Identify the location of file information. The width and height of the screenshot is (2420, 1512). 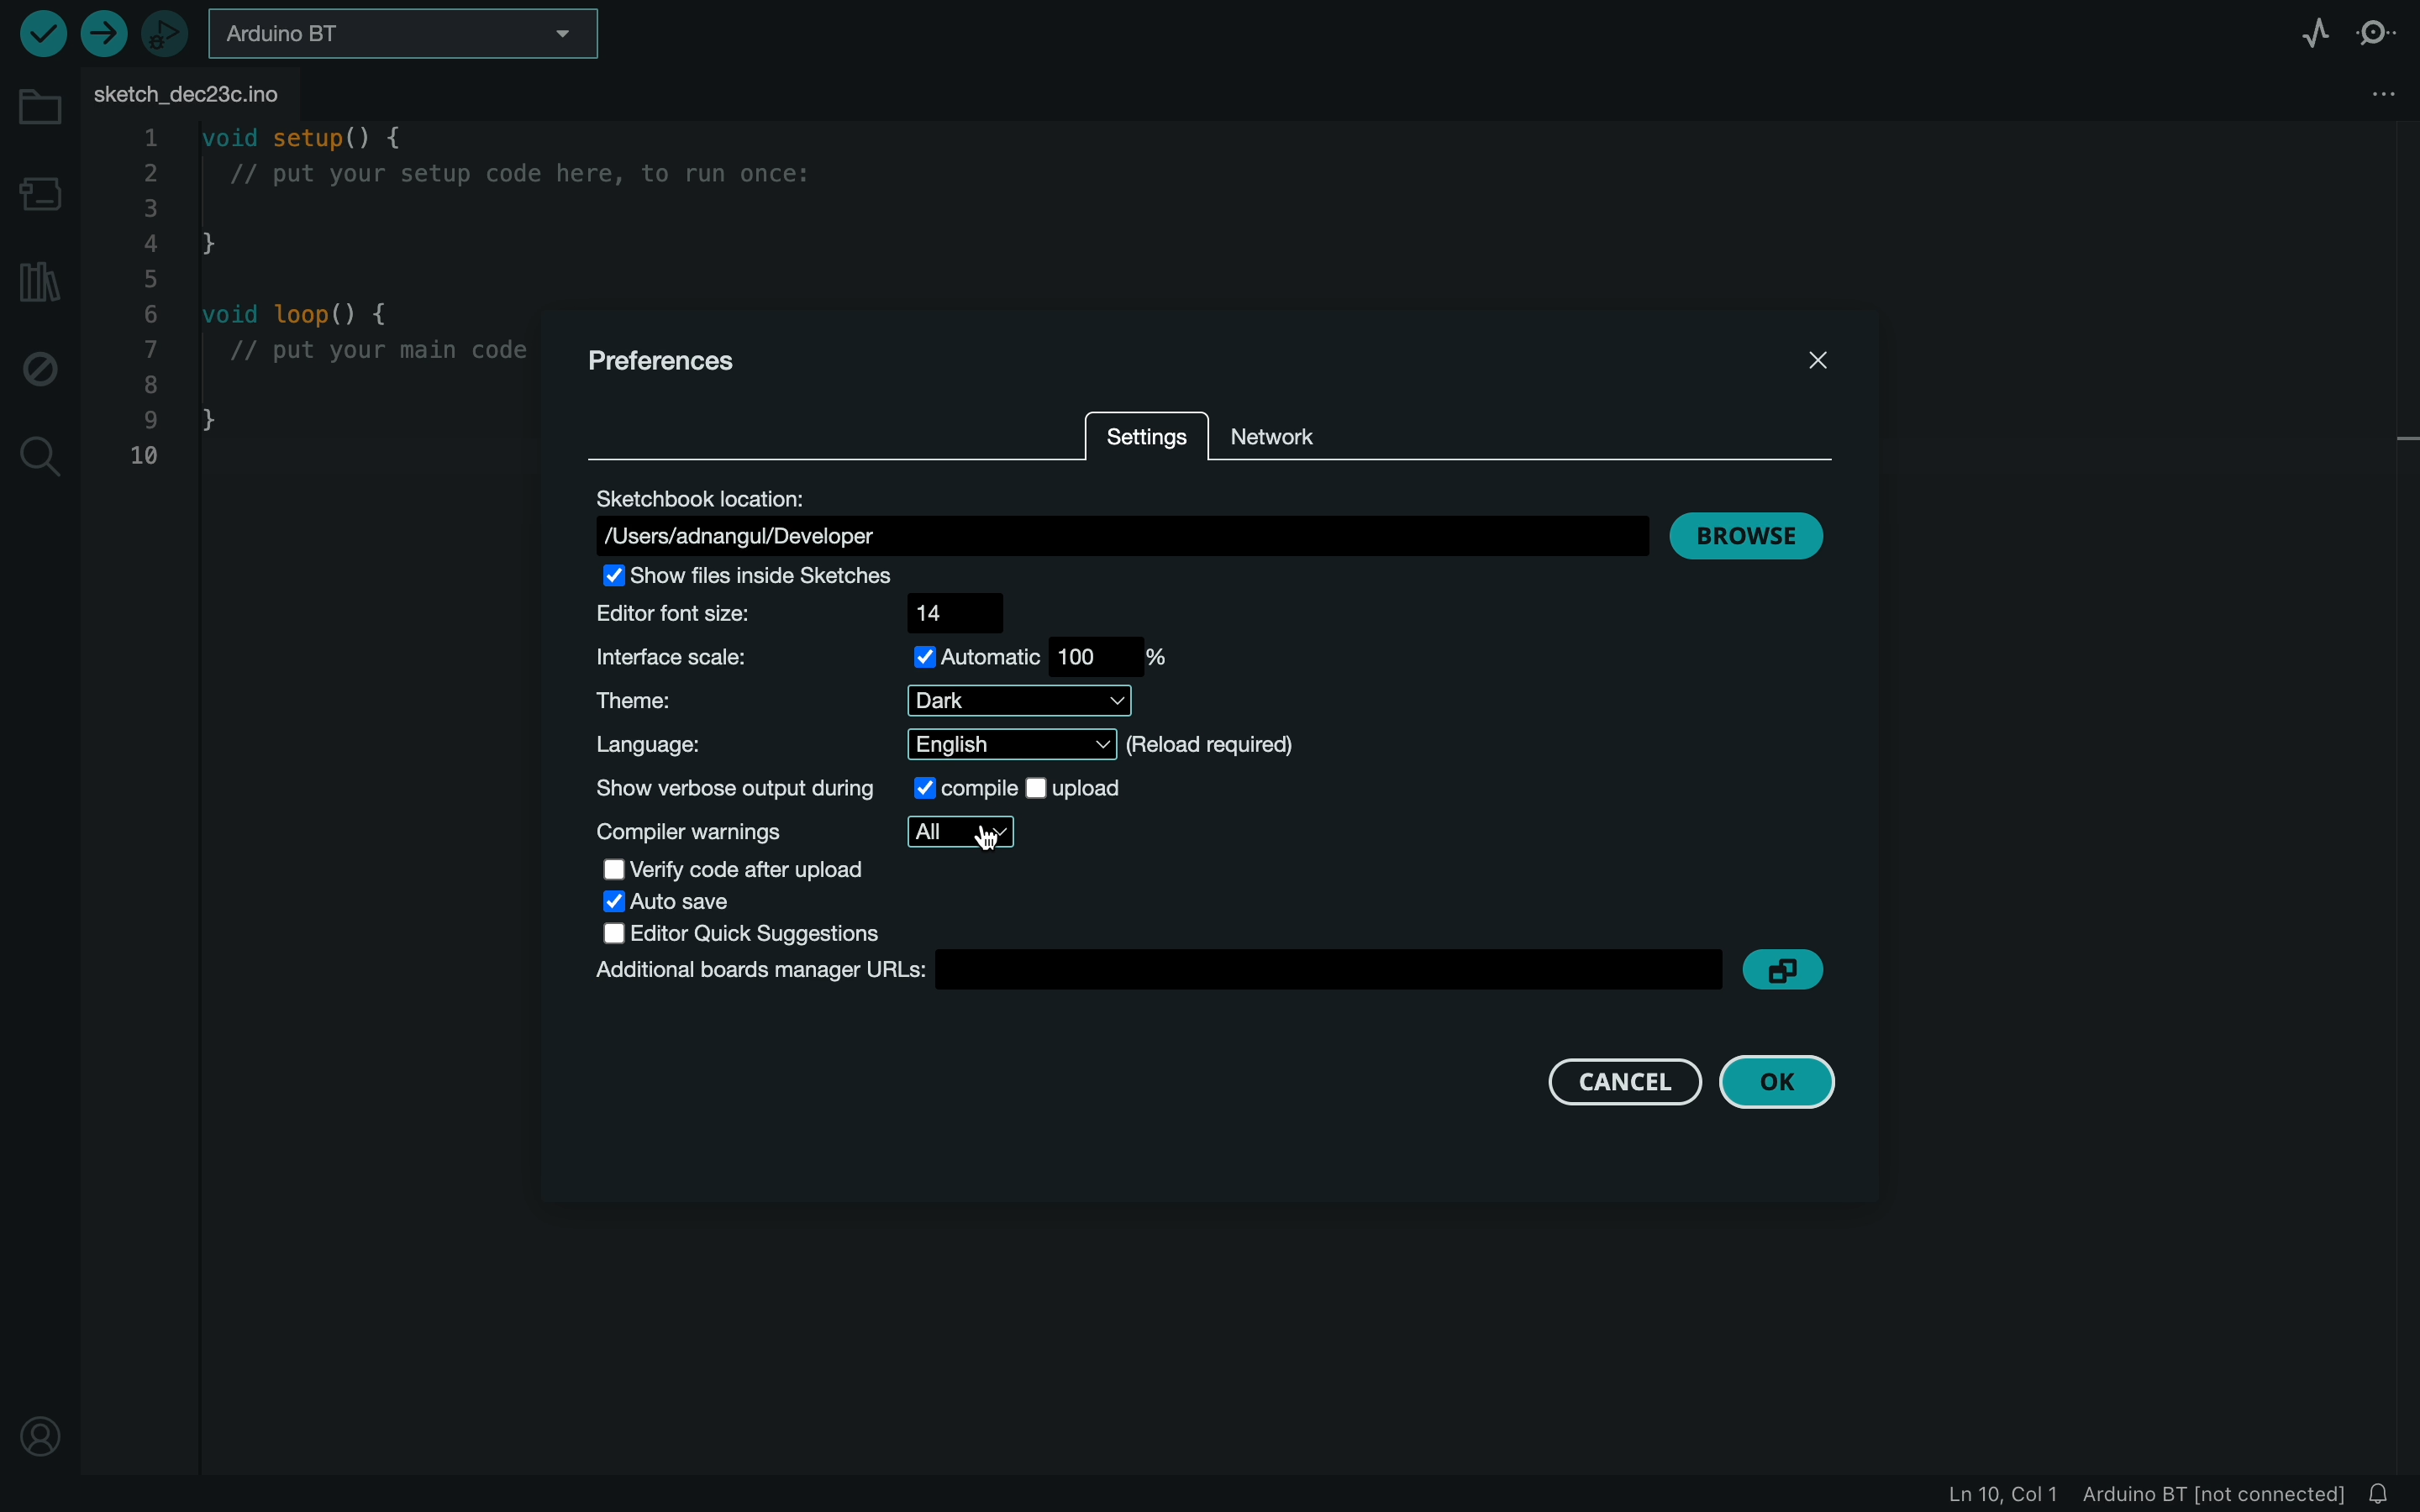
(2145, 1494).